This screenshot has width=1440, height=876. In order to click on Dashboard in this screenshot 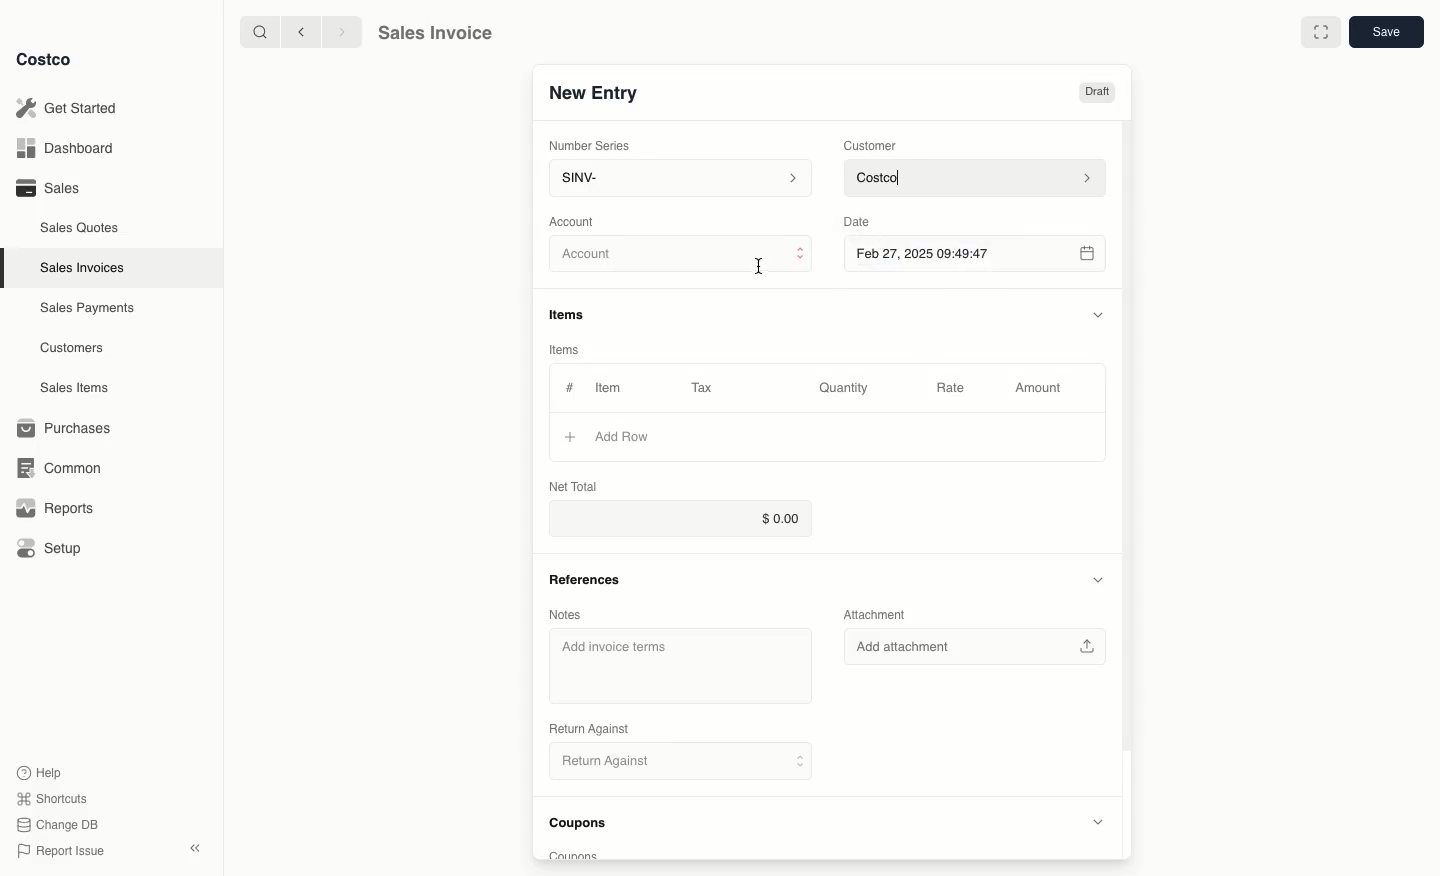, I will do `click(70, 149)`.